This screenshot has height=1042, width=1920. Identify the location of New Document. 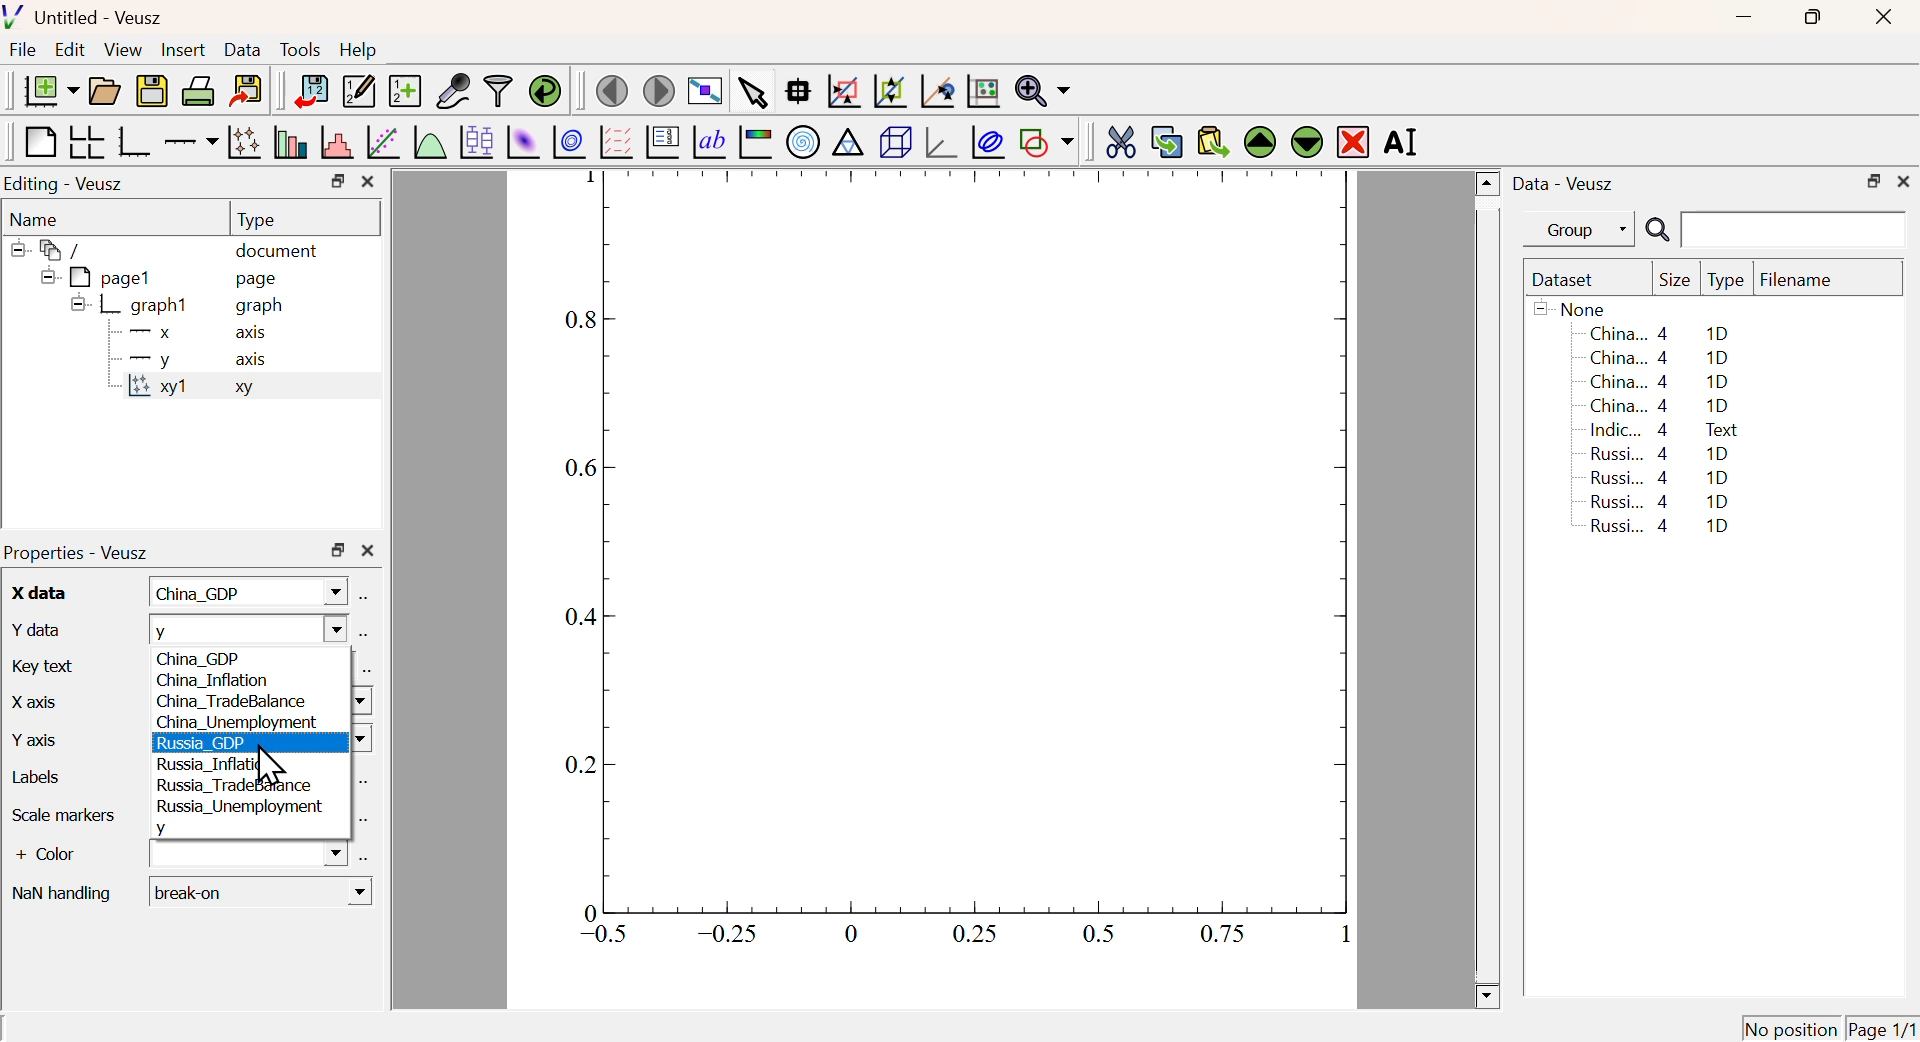
(50, 91).